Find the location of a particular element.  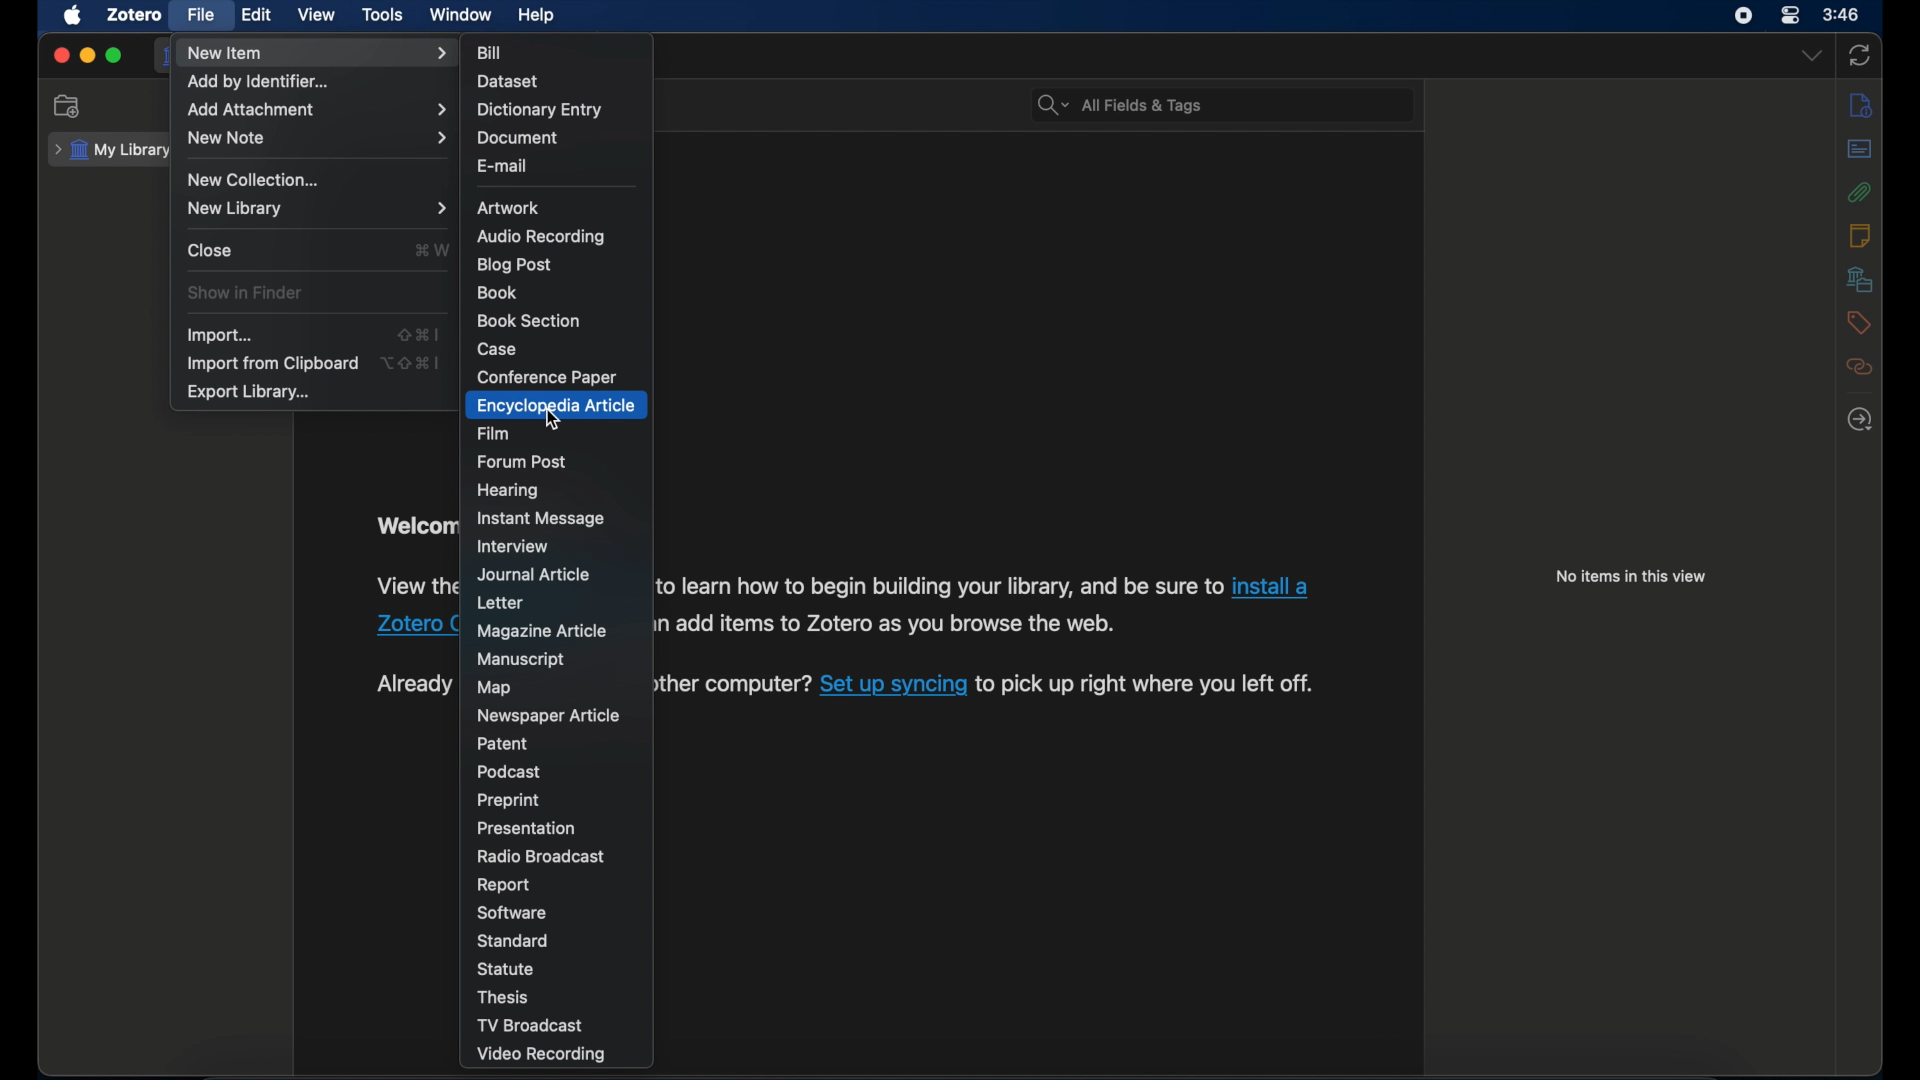

tools is located at coordinates (383, 15).